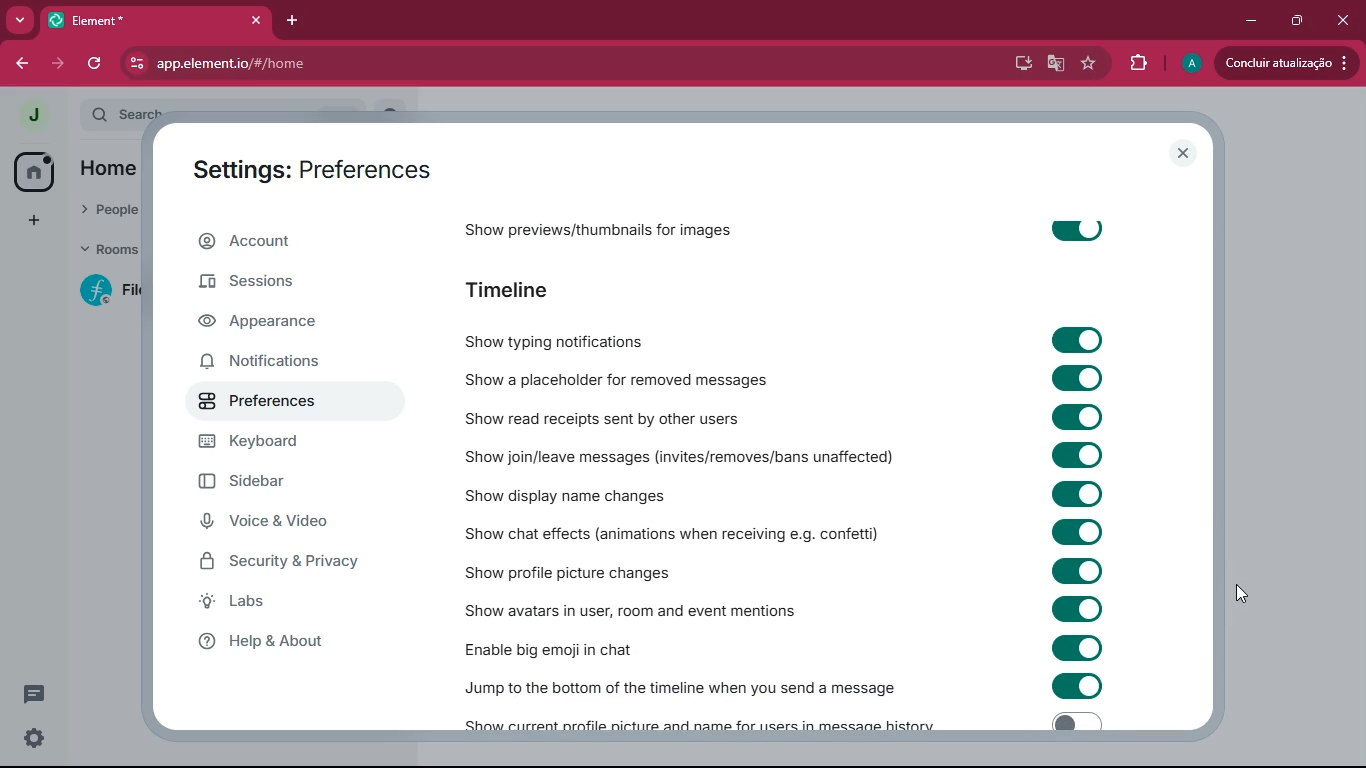 The height and width of the screenshot is (768, 1366). Describe the element at coordinates (27, 174) in the screenshot. I see `home` at that location.